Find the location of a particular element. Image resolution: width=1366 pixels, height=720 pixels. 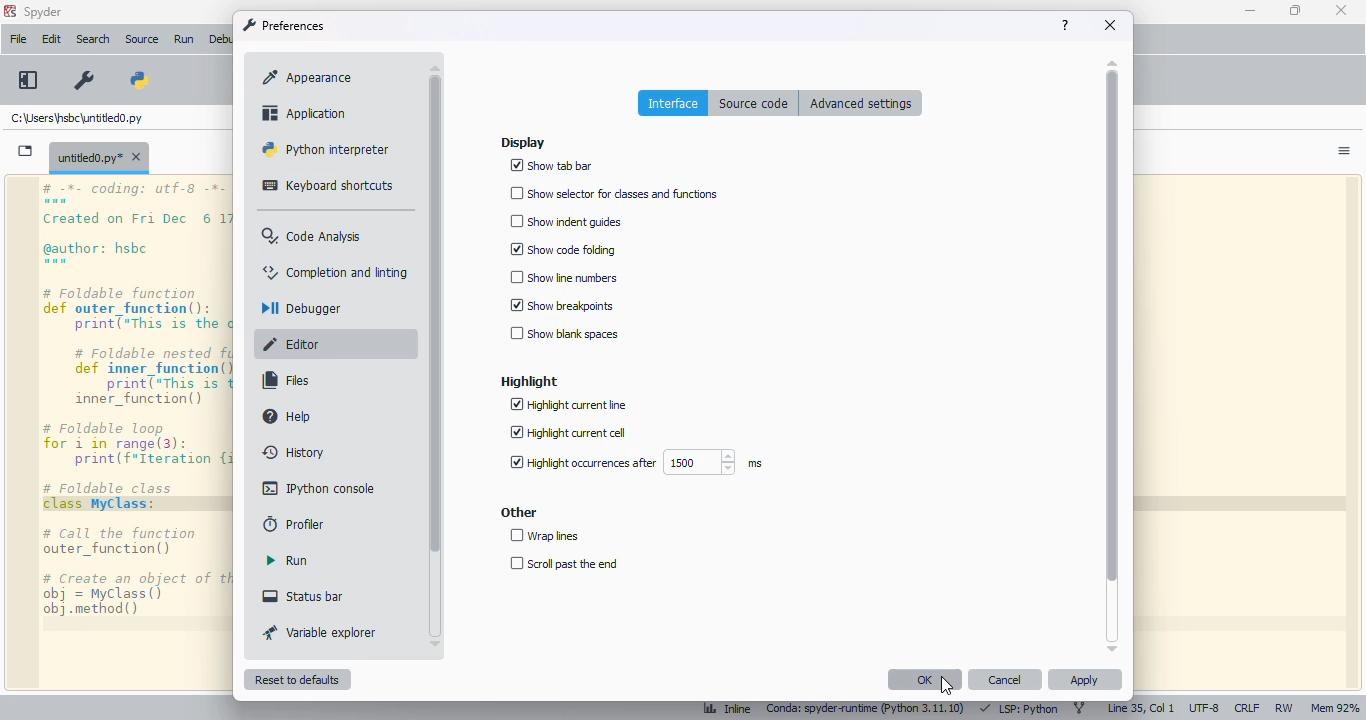

source is located at coordinates (142, 39).